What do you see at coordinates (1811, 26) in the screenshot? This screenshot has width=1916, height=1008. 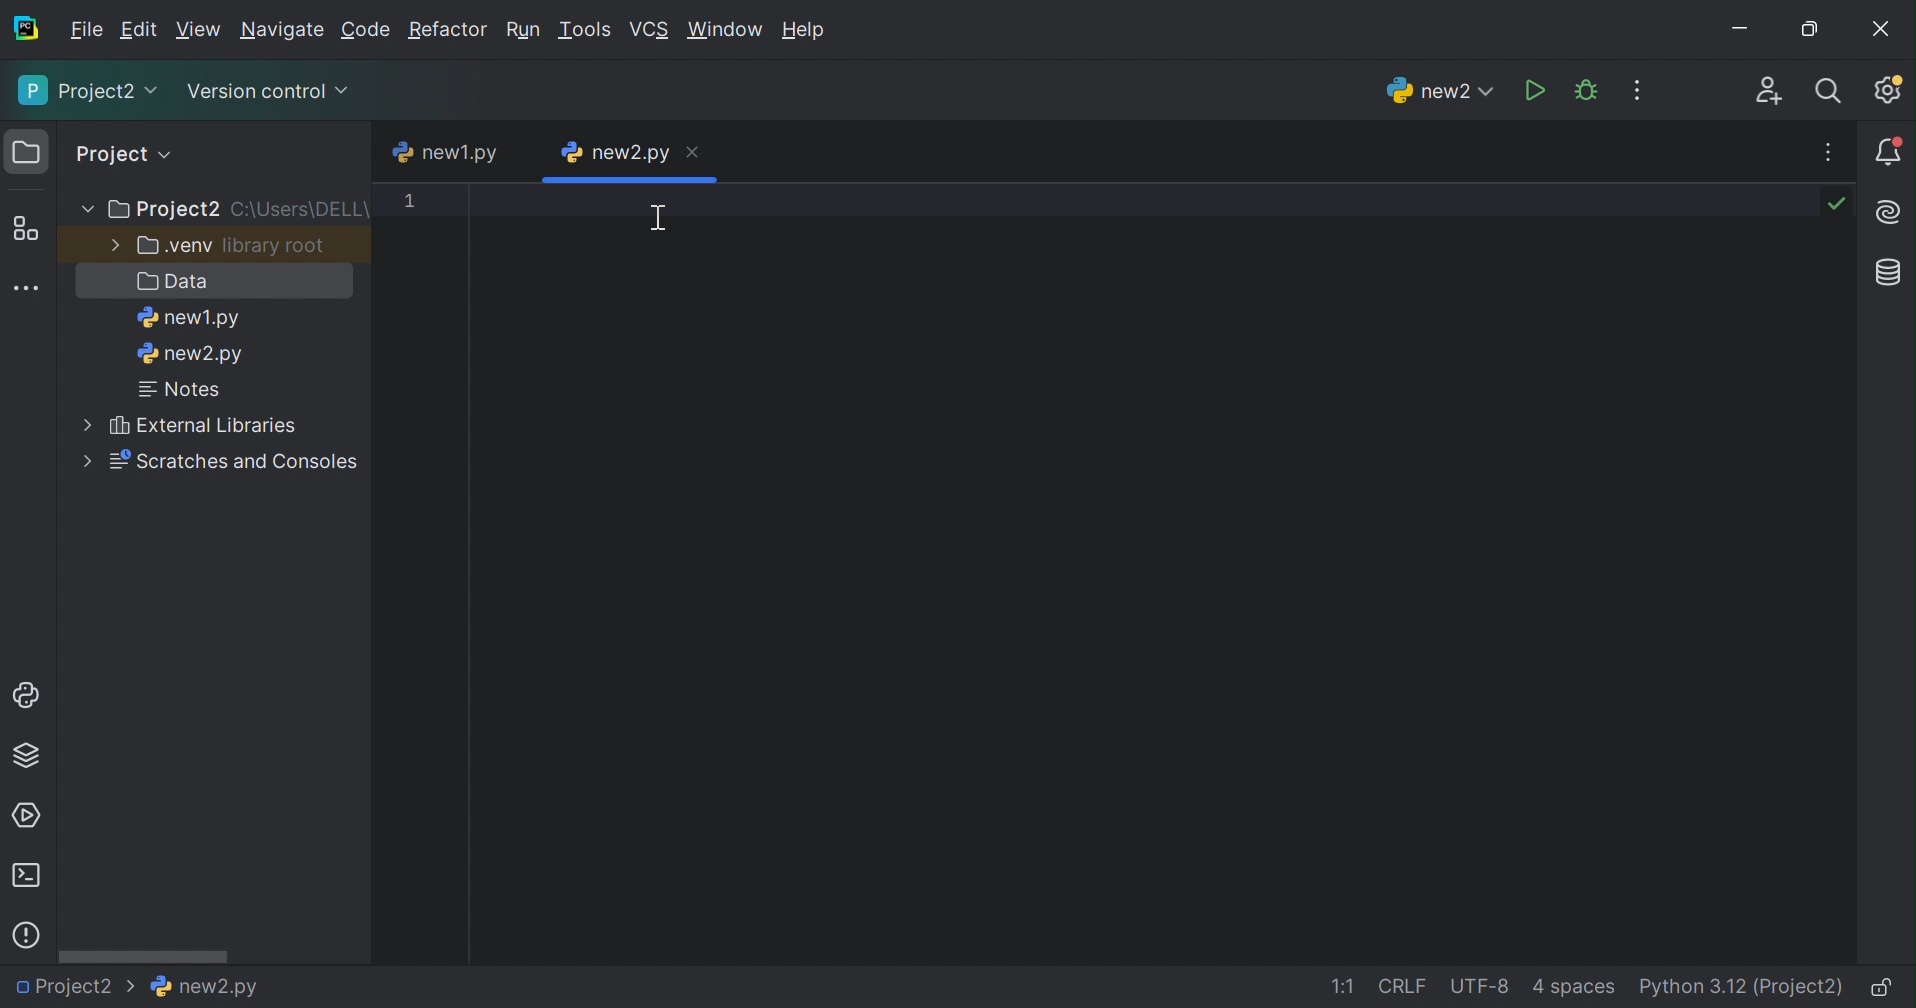 I see `Restore down` at bounding box center [1811, 26].